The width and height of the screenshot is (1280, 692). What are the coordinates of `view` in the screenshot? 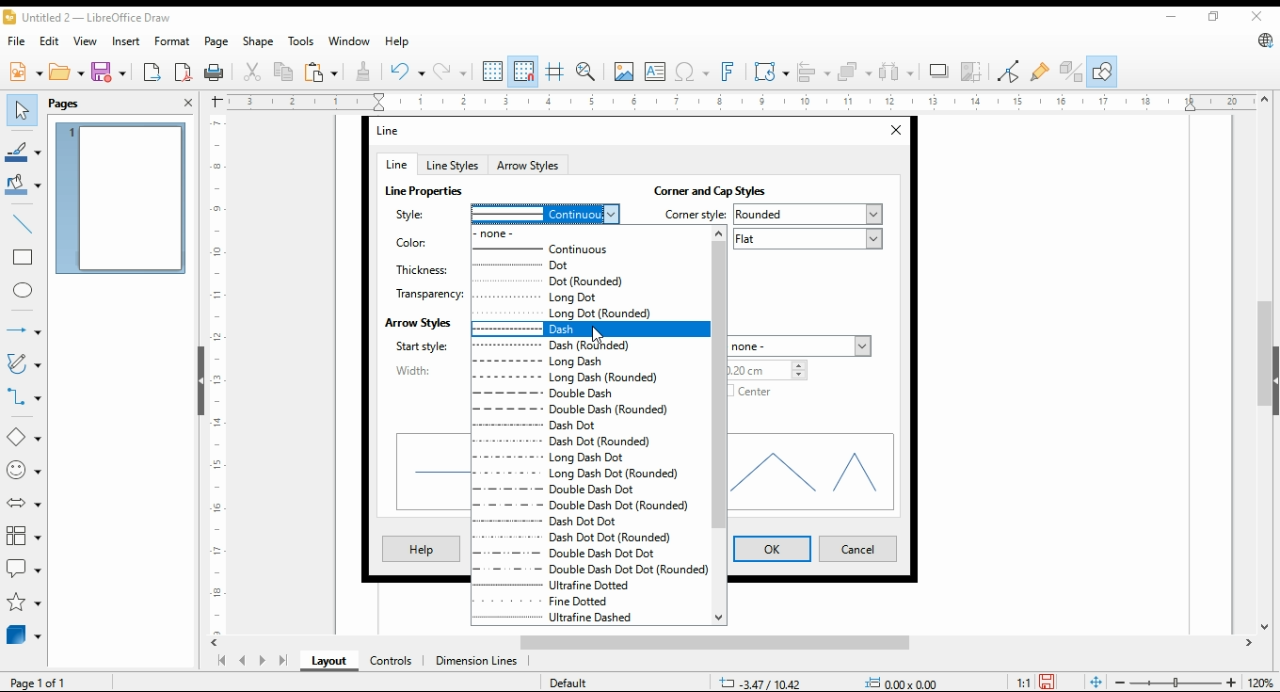 It's located at (86, 41).